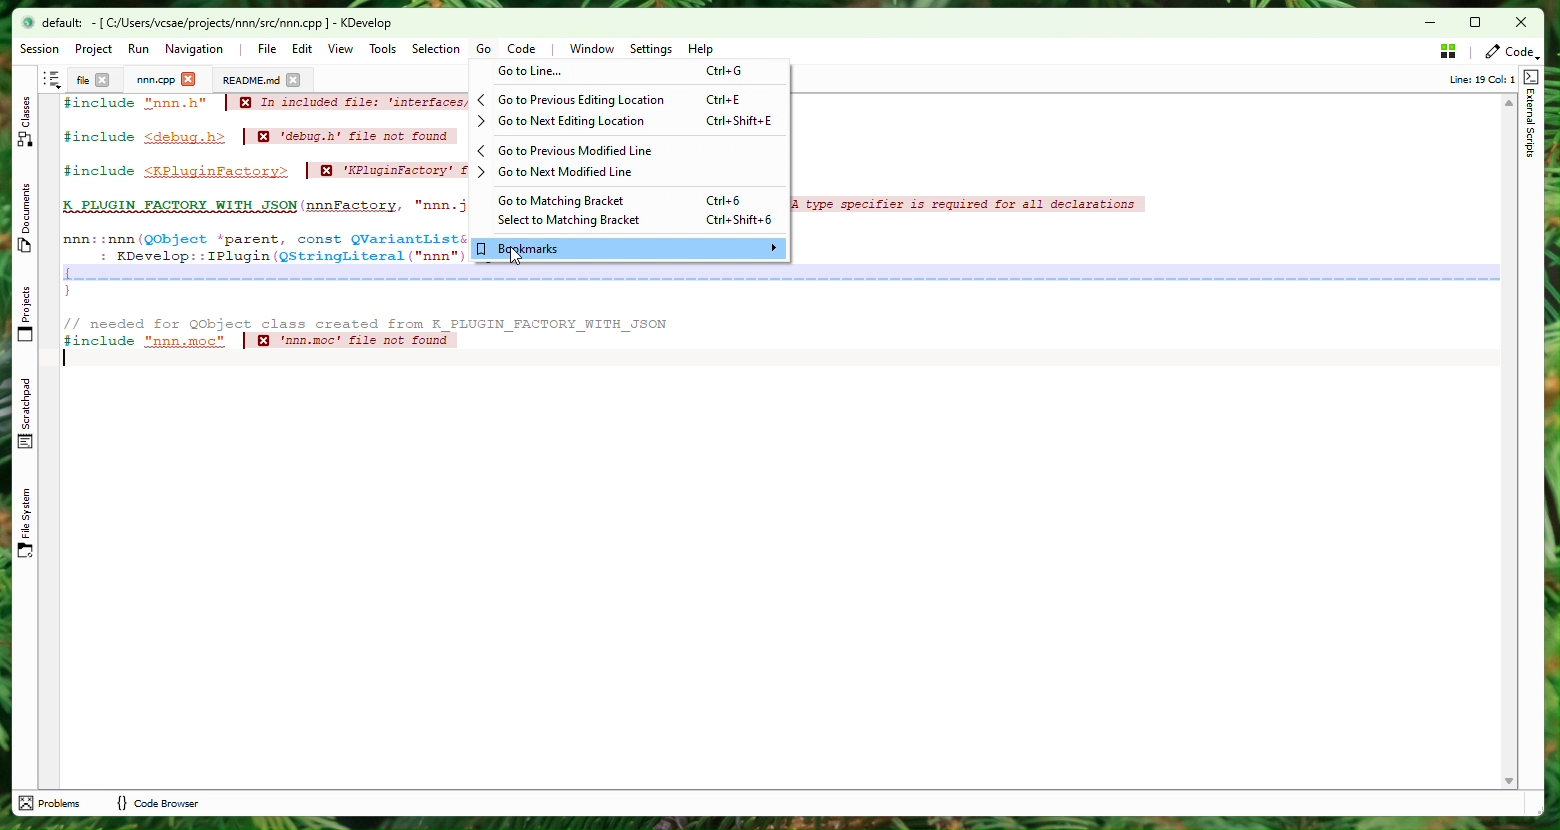  What do you see at coordinates (28, 525) in the screenshot?
I see `File Sytem` at bounding box center [28, 525].